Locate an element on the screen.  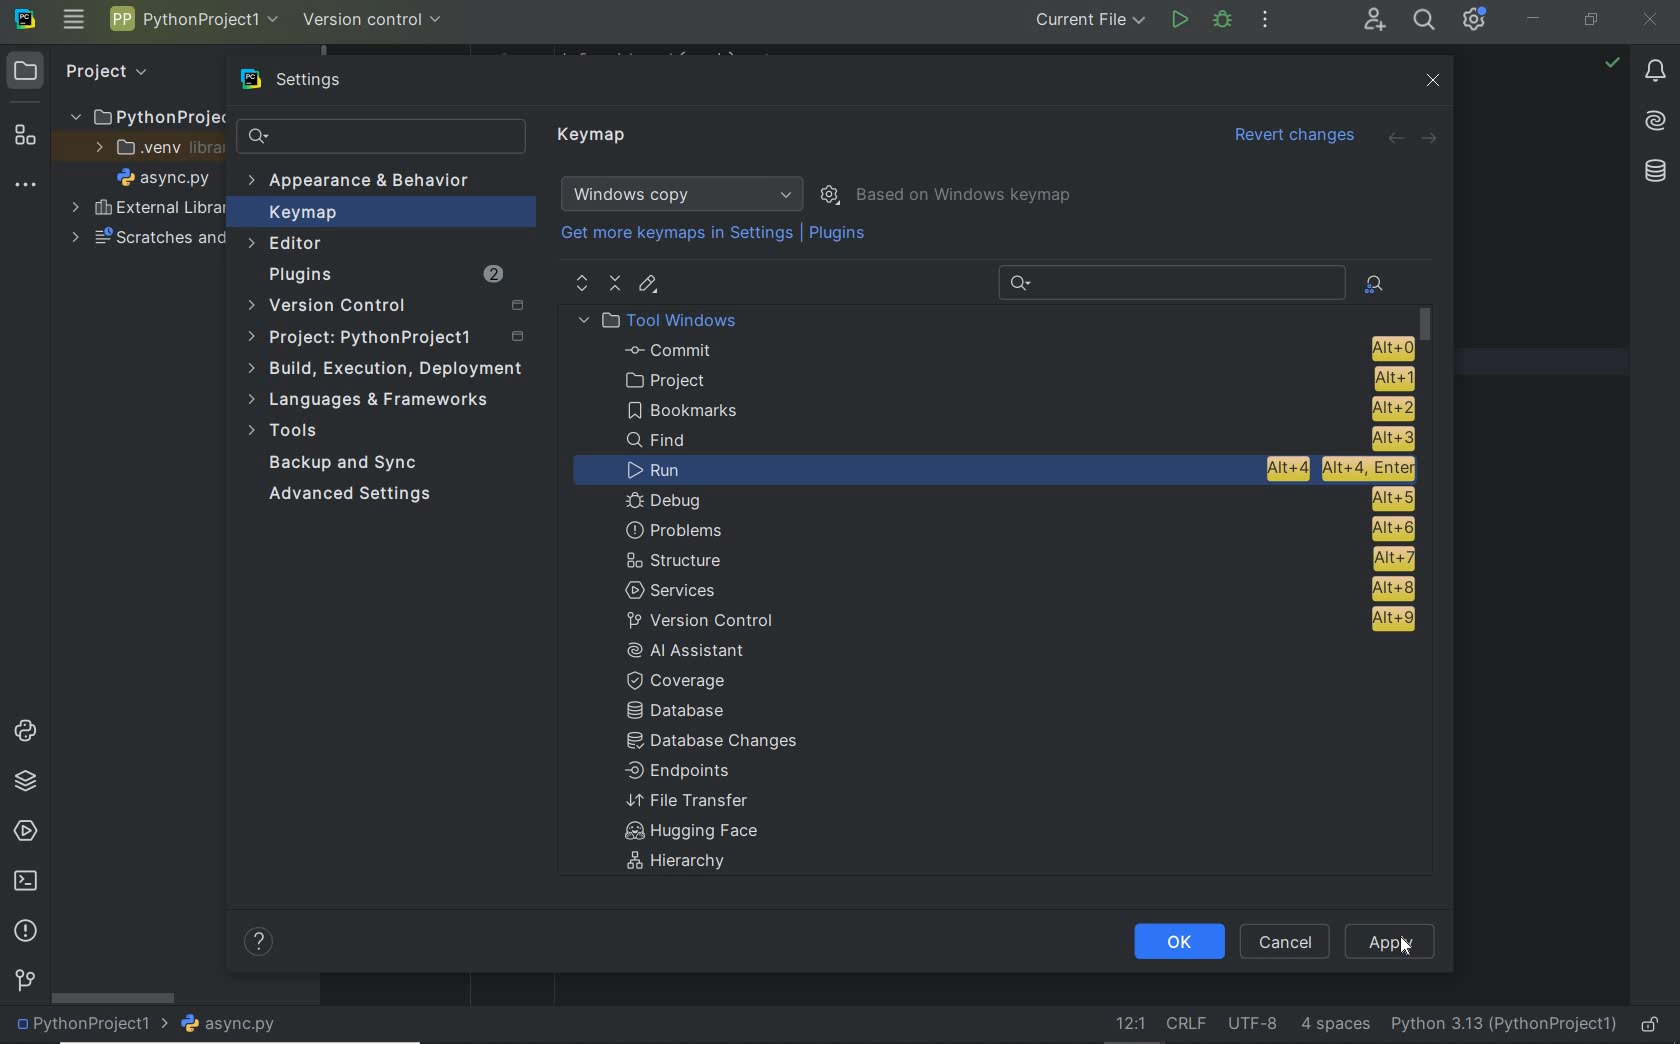
settings is located at coordinates (295, 80).